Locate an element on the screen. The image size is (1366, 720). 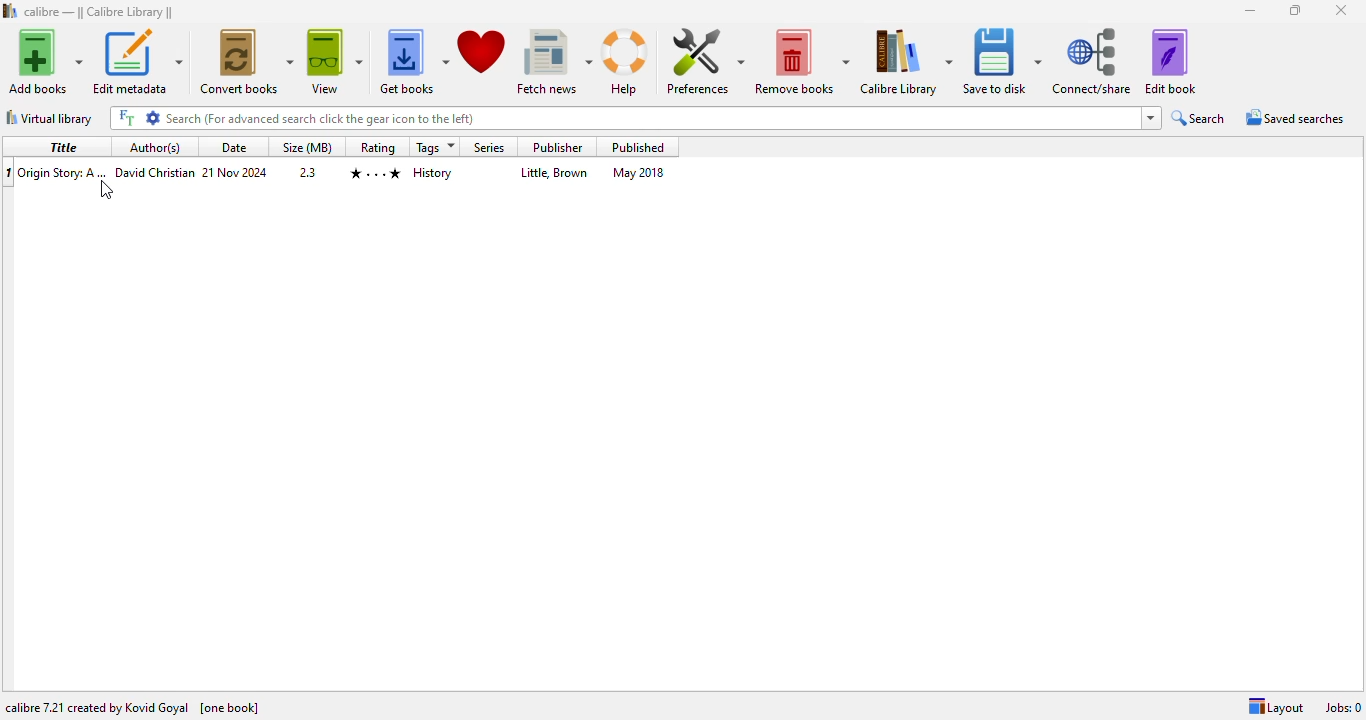
cursor is located at coordinates (104, 189).